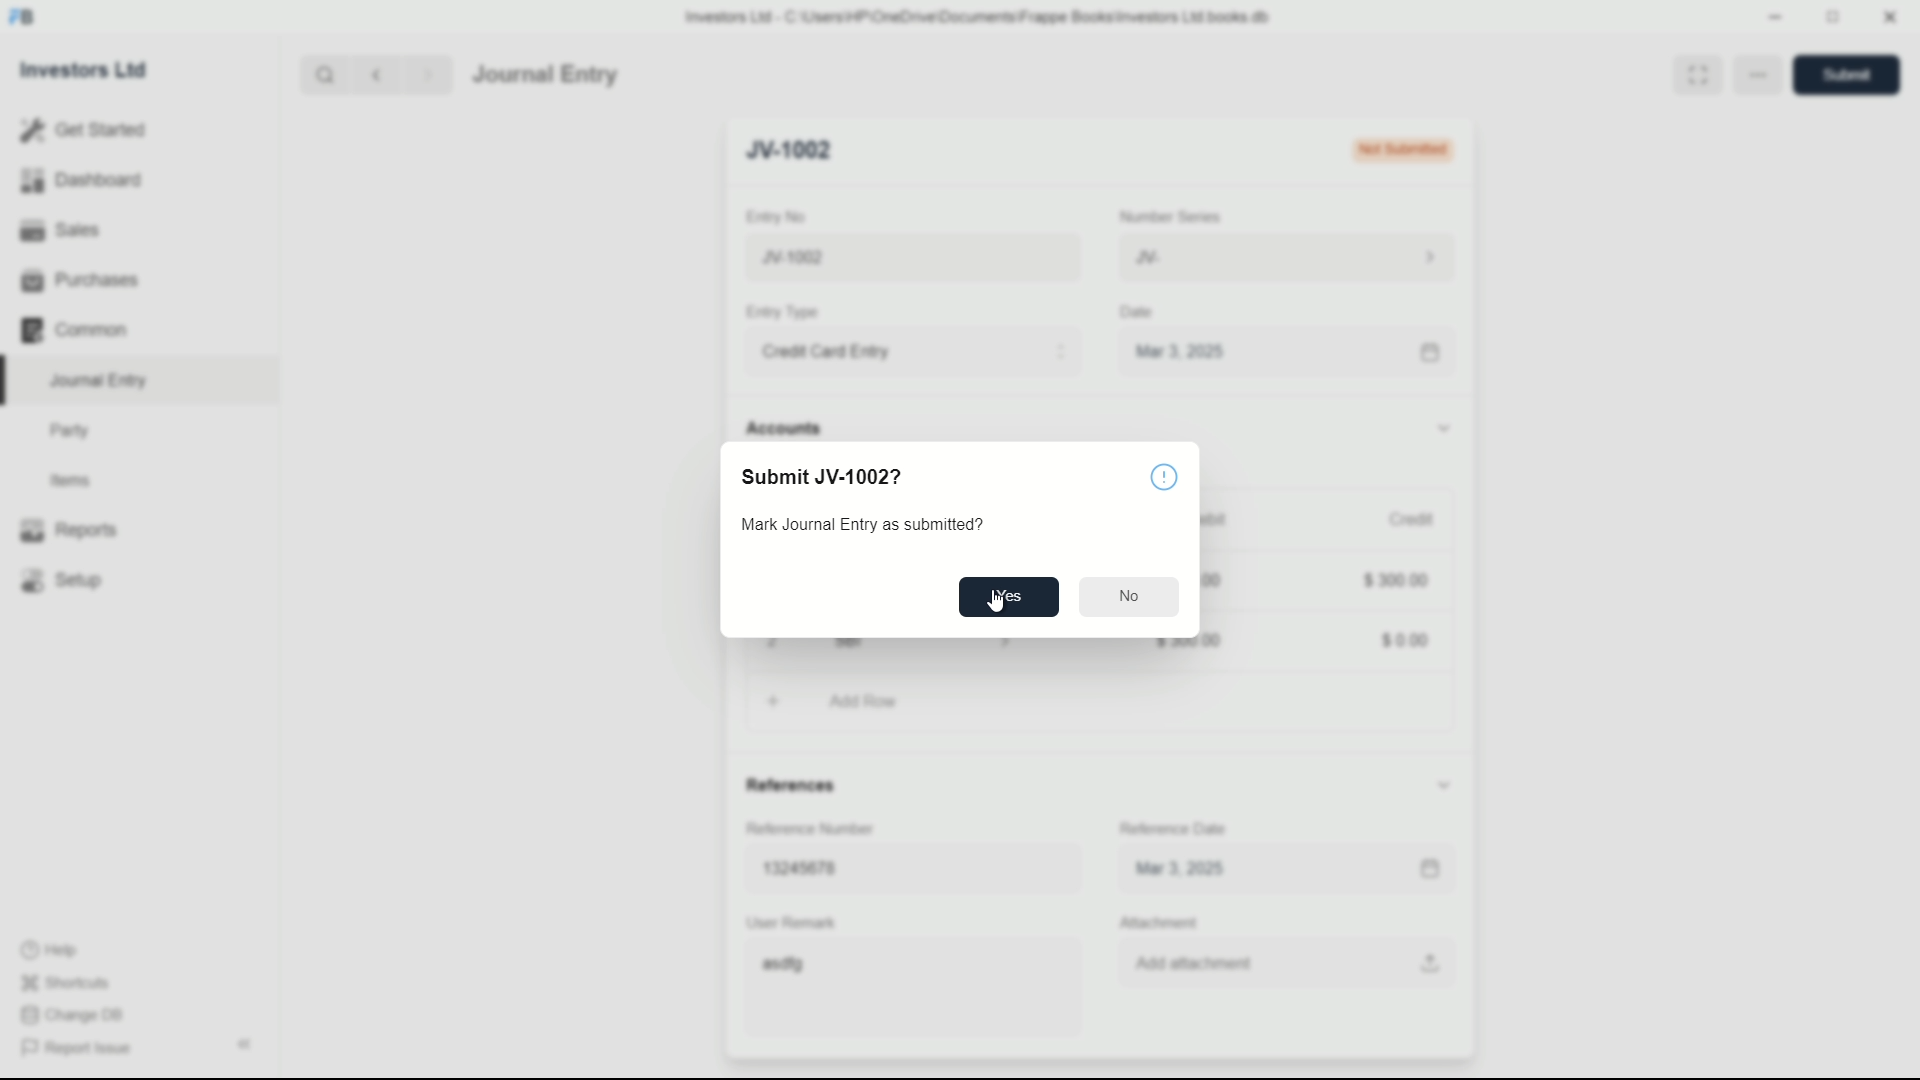 This screenshot has width=1920, height=1080. What do you see at coordinates (995, 604) in the screenshot?
I see `cursor` at bounding box center [995, 604].